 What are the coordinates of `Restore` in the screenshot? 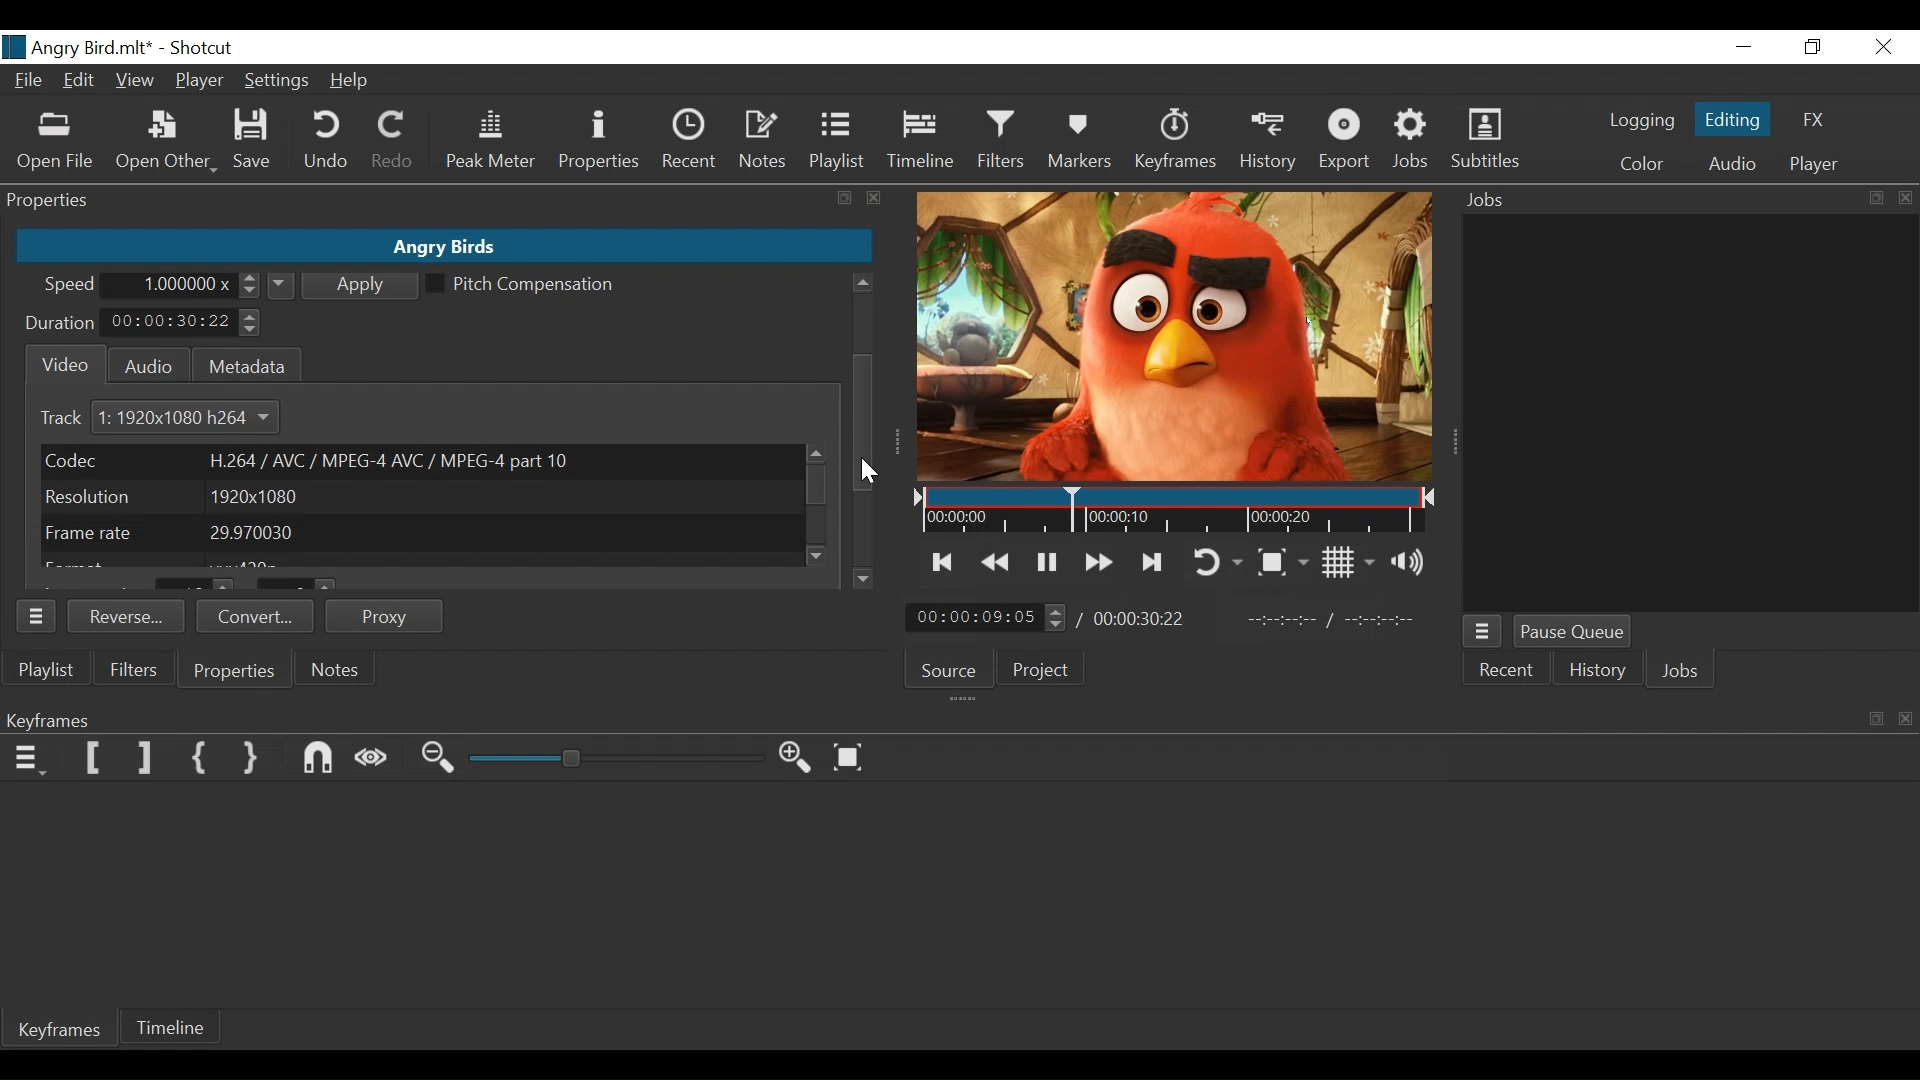 It's located at (1813, 48).